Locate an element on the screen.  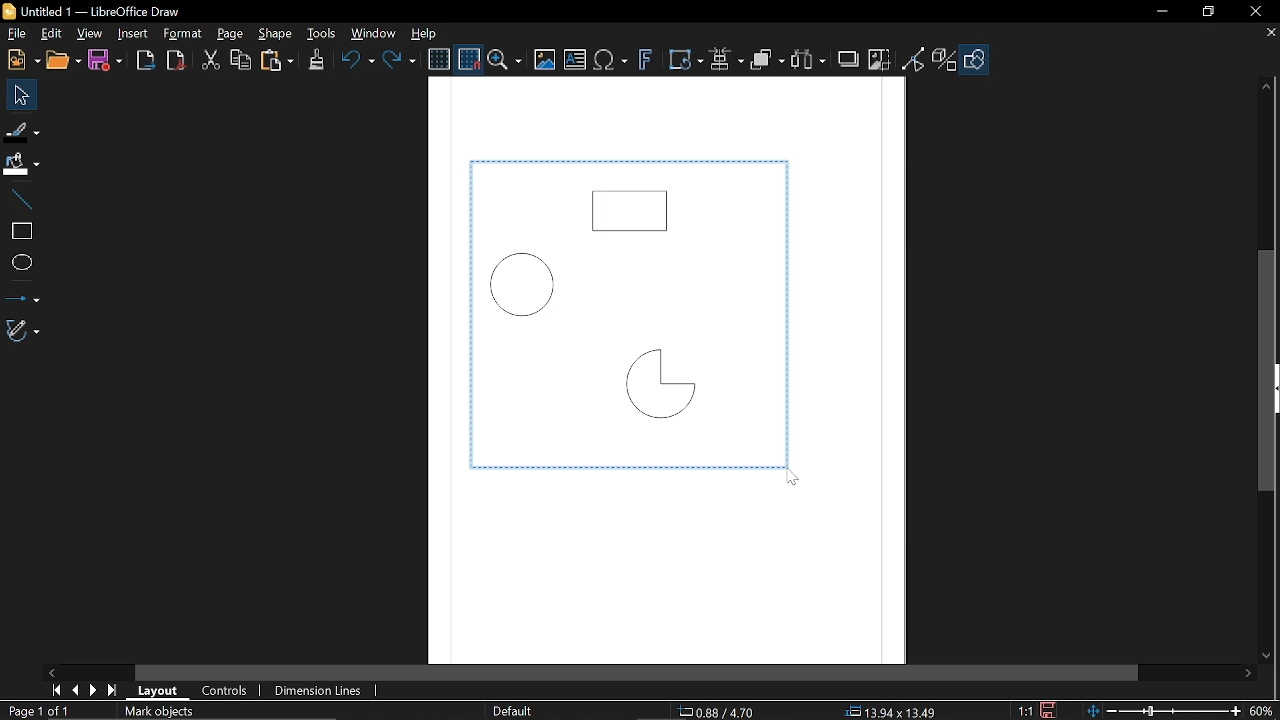
Vertical line around objects is located at coordinates (793, 315).